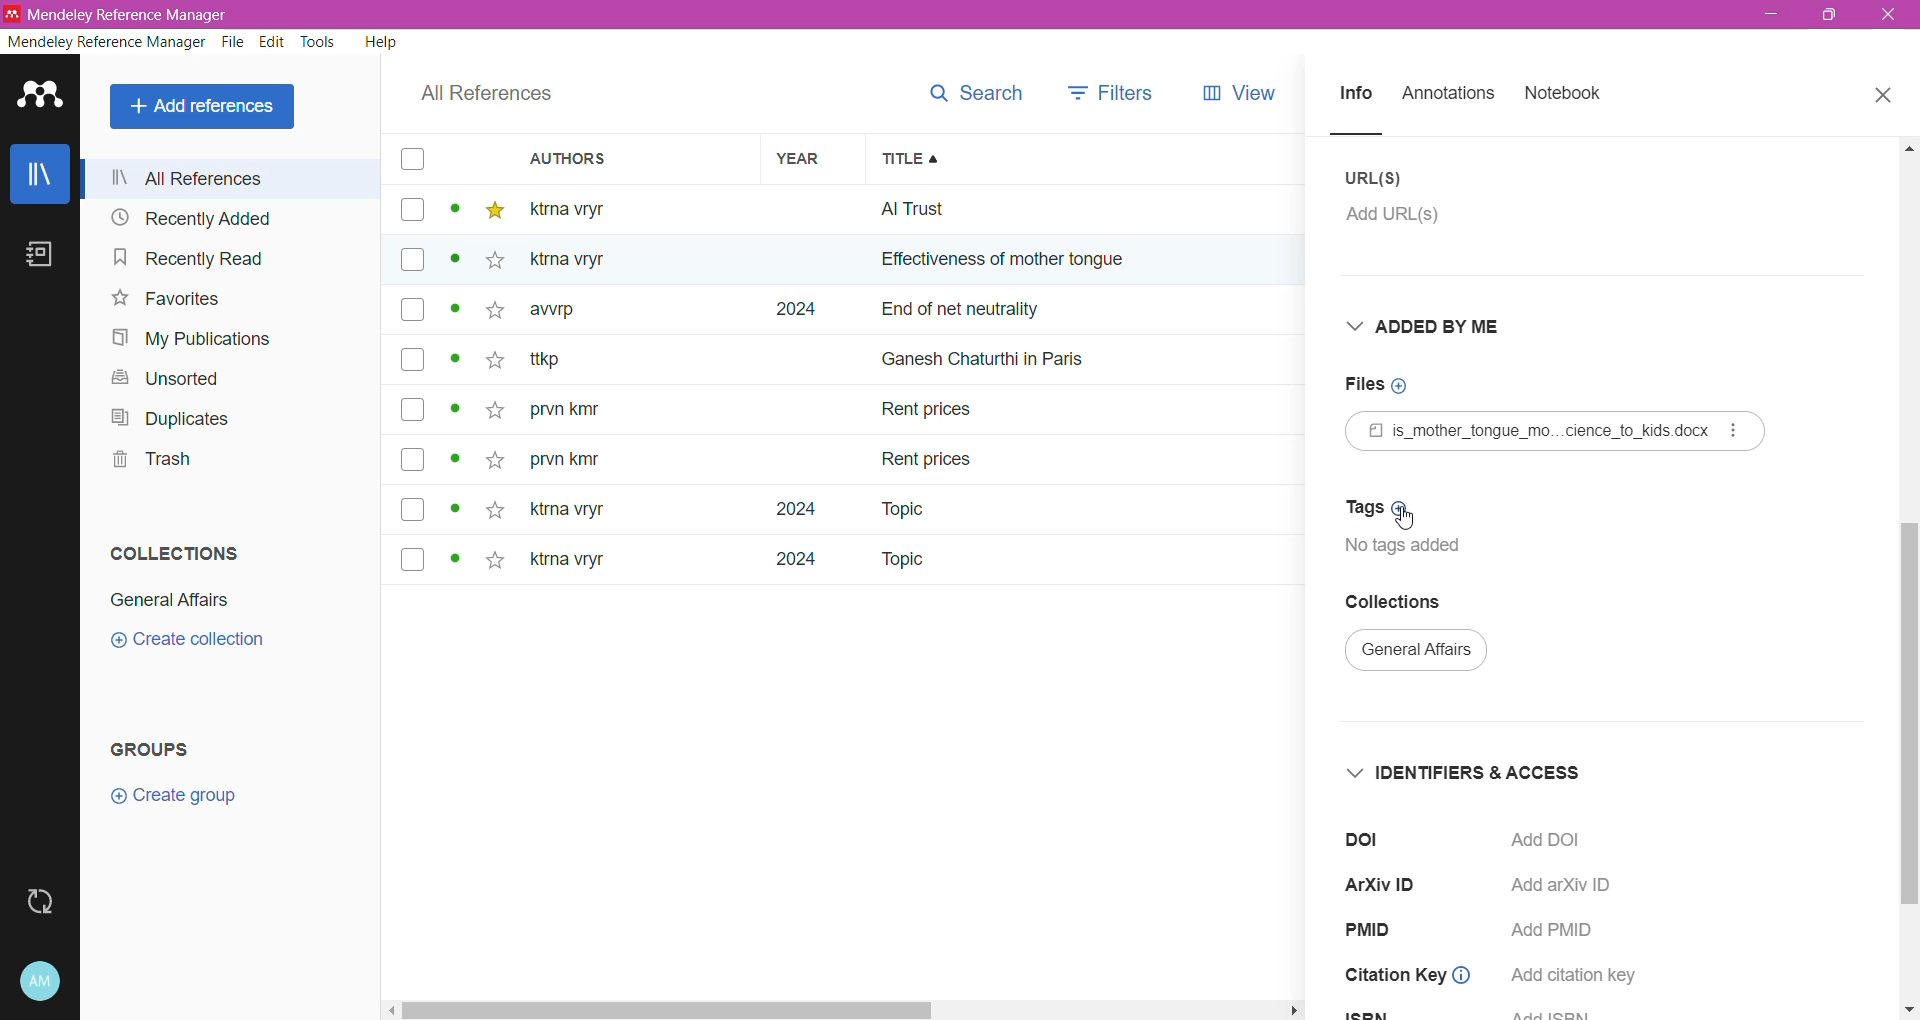  What do you see at coordinates (412, 359) in the screenshot?
I see `box` at bounding box center [412, 359].